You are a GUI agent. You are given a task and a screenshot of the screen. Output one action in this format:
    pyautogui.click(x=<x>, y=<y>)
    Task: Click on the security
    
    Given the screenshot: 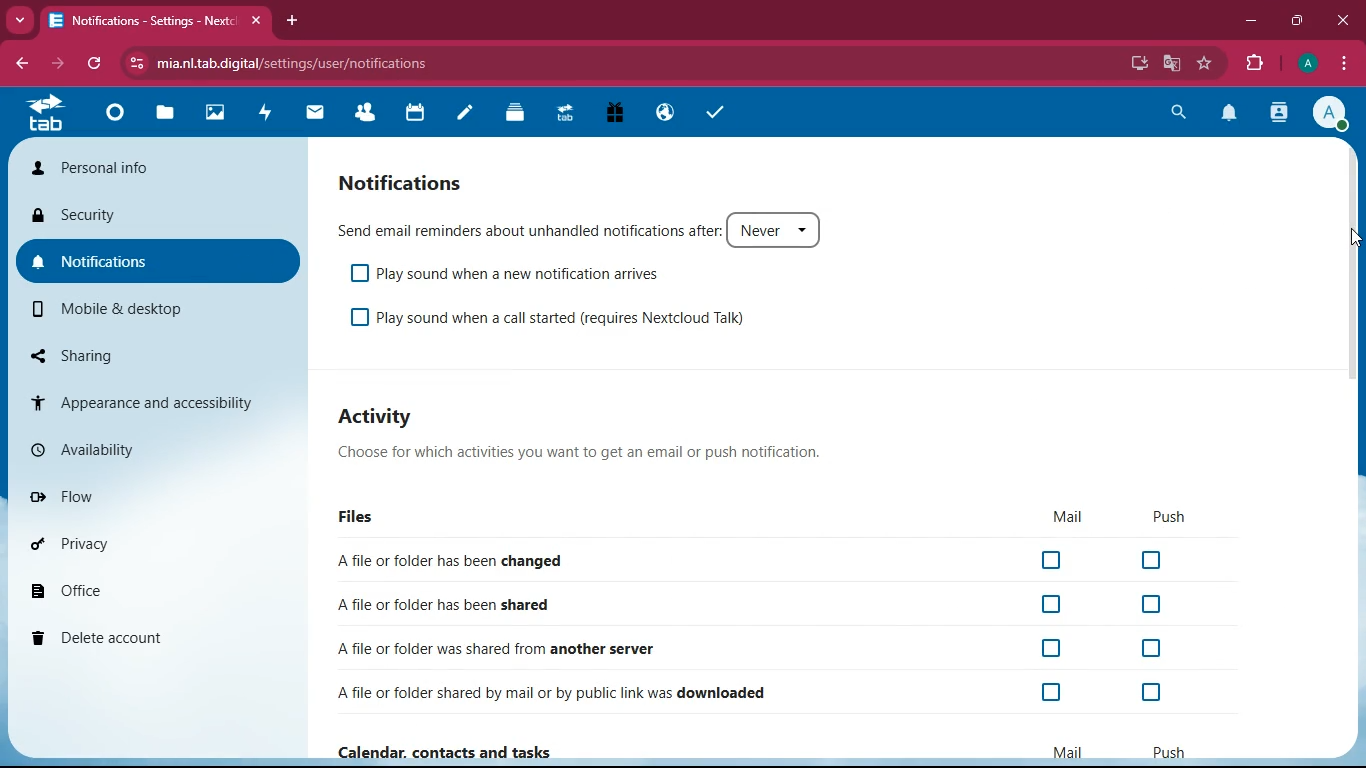 What is the action you would take?
    pyautogui.click(x=158, y=213)
    